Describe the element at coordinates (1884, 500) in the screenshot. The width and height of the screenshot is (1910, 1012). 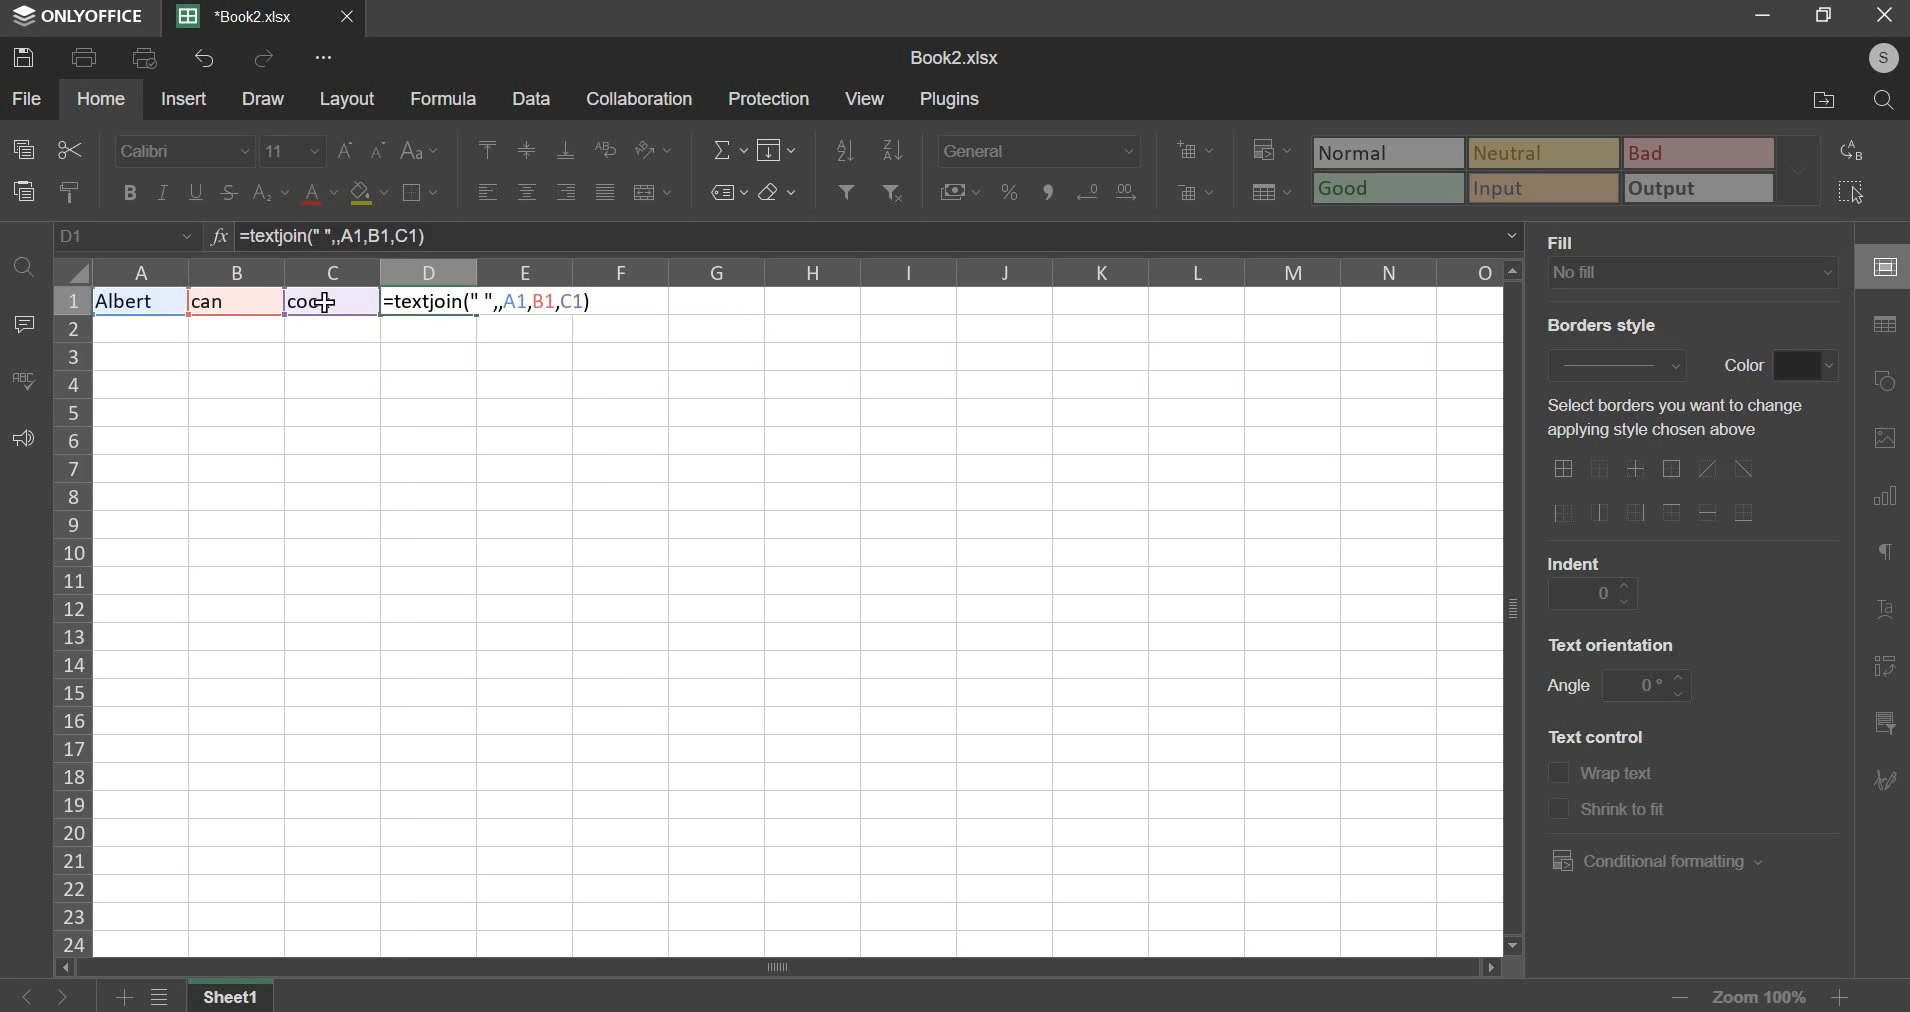
I see `chart` at that location.